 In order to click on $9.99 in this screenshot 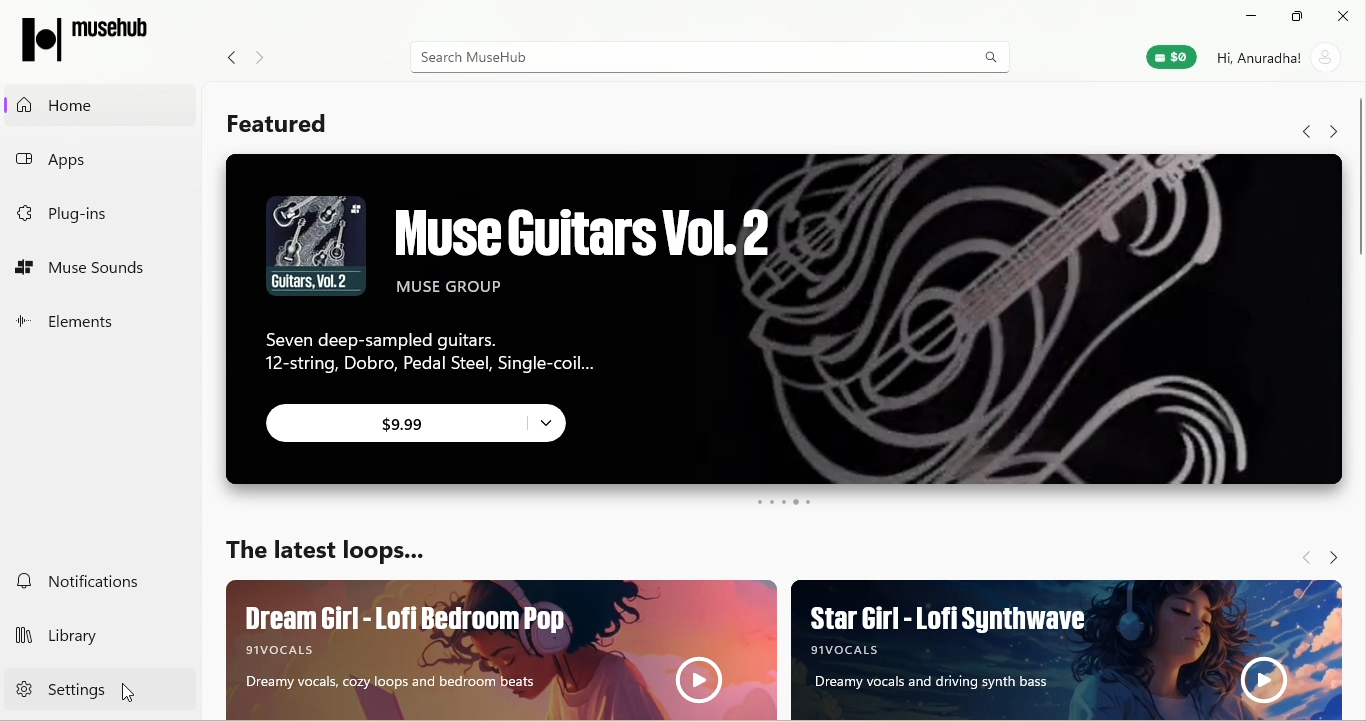, I will do `click(423, 426)`.